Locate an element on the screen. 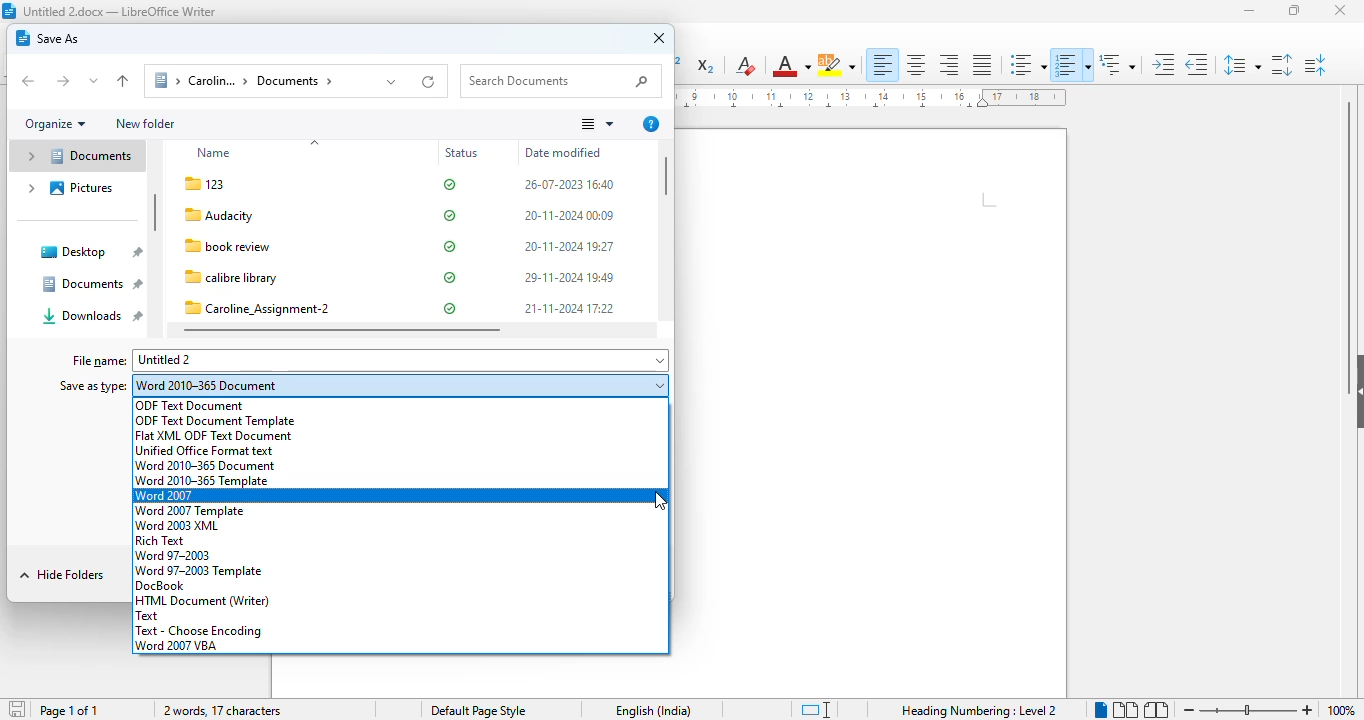  toggle ordered list is located at coordinates (1072, 65).